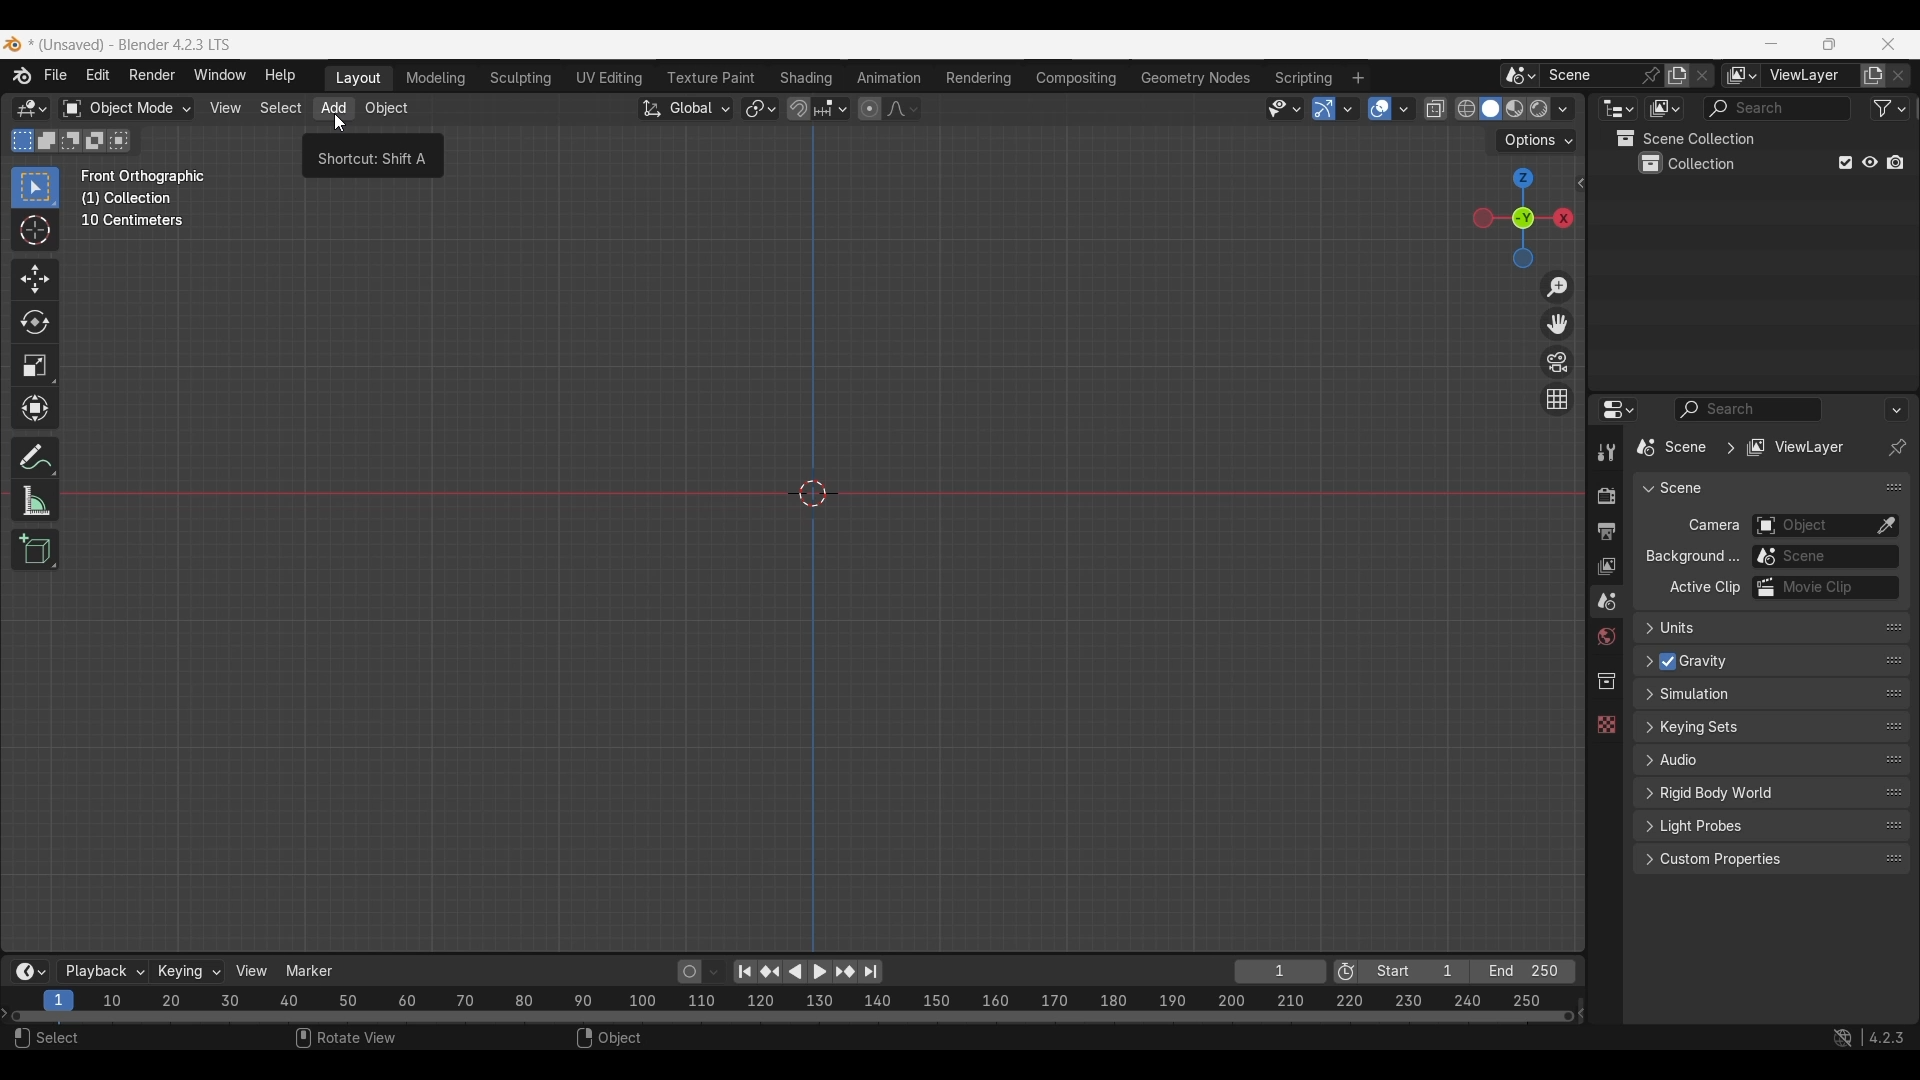 This screenshot has height=1080, width=1920. What do you see at coordinates (1605, 681) in the screenshot?
I see `Collection` at bounding box center [1605, 681].